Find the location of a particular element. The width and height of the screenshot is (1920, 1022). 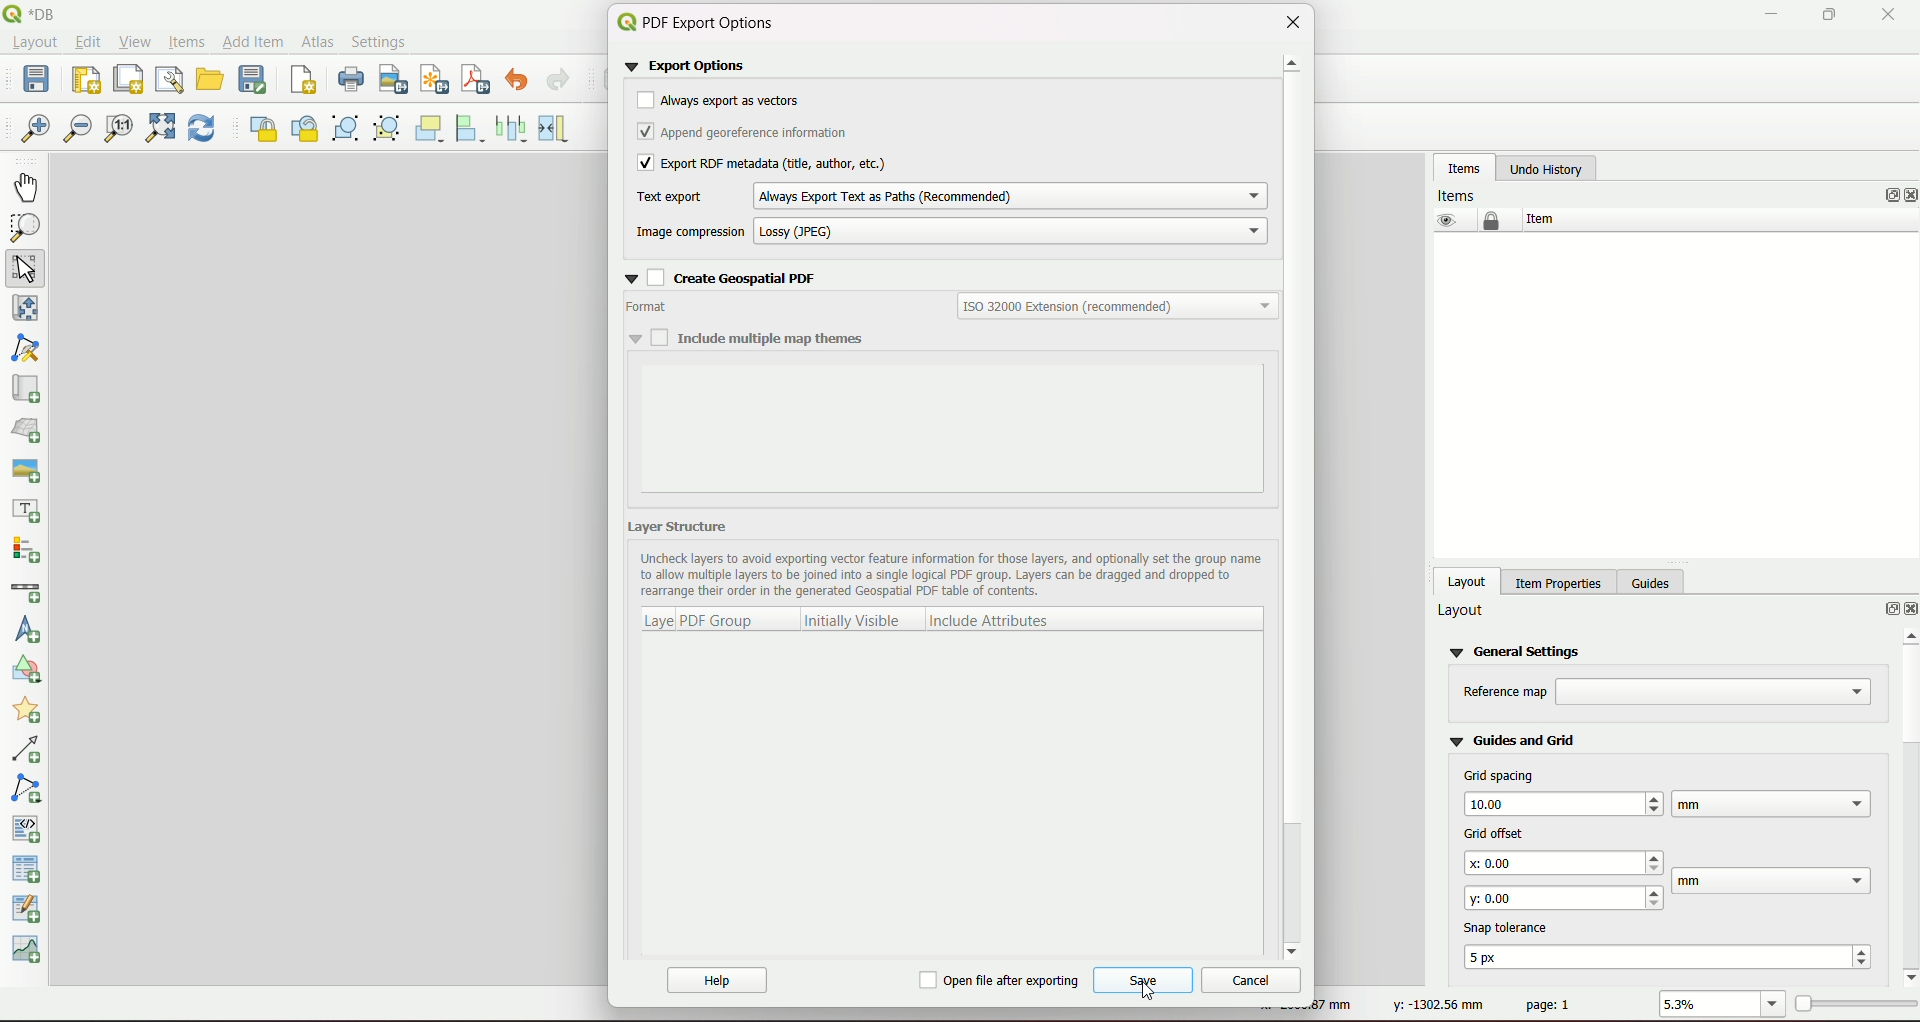

text box is located at coordinates (1564, 896).